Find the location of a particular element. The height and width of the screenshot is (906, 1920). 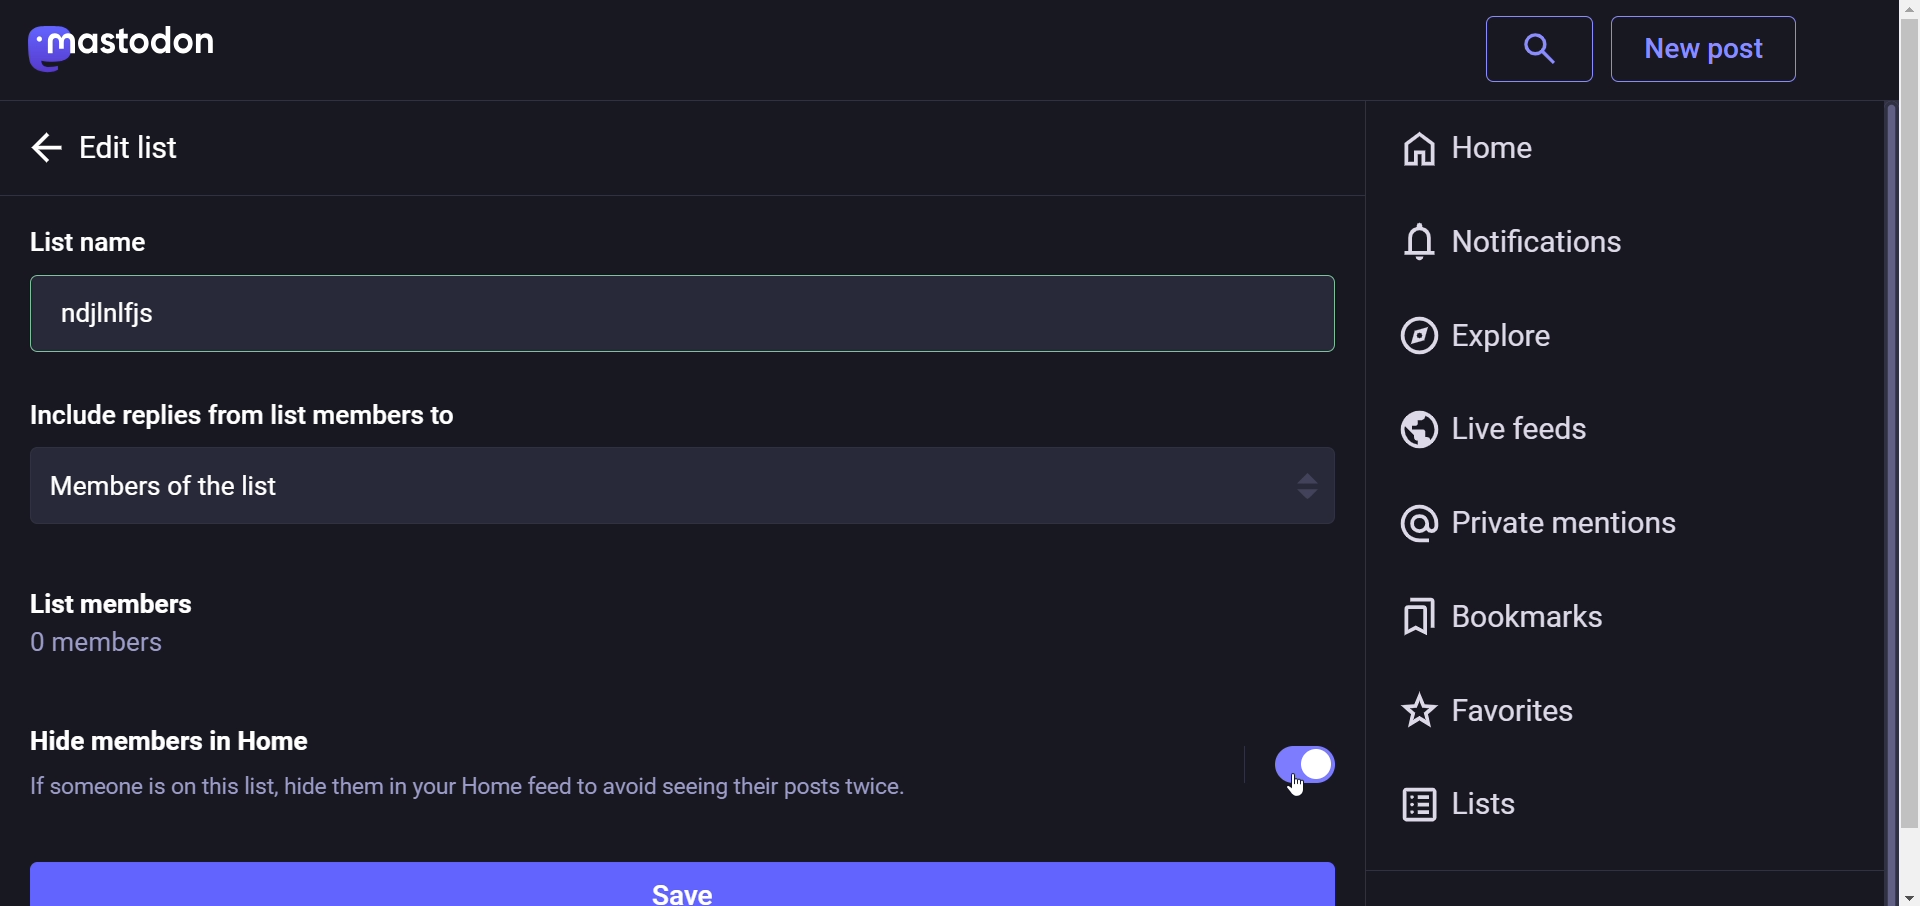

members of the list is located at coordinates (673, 483).